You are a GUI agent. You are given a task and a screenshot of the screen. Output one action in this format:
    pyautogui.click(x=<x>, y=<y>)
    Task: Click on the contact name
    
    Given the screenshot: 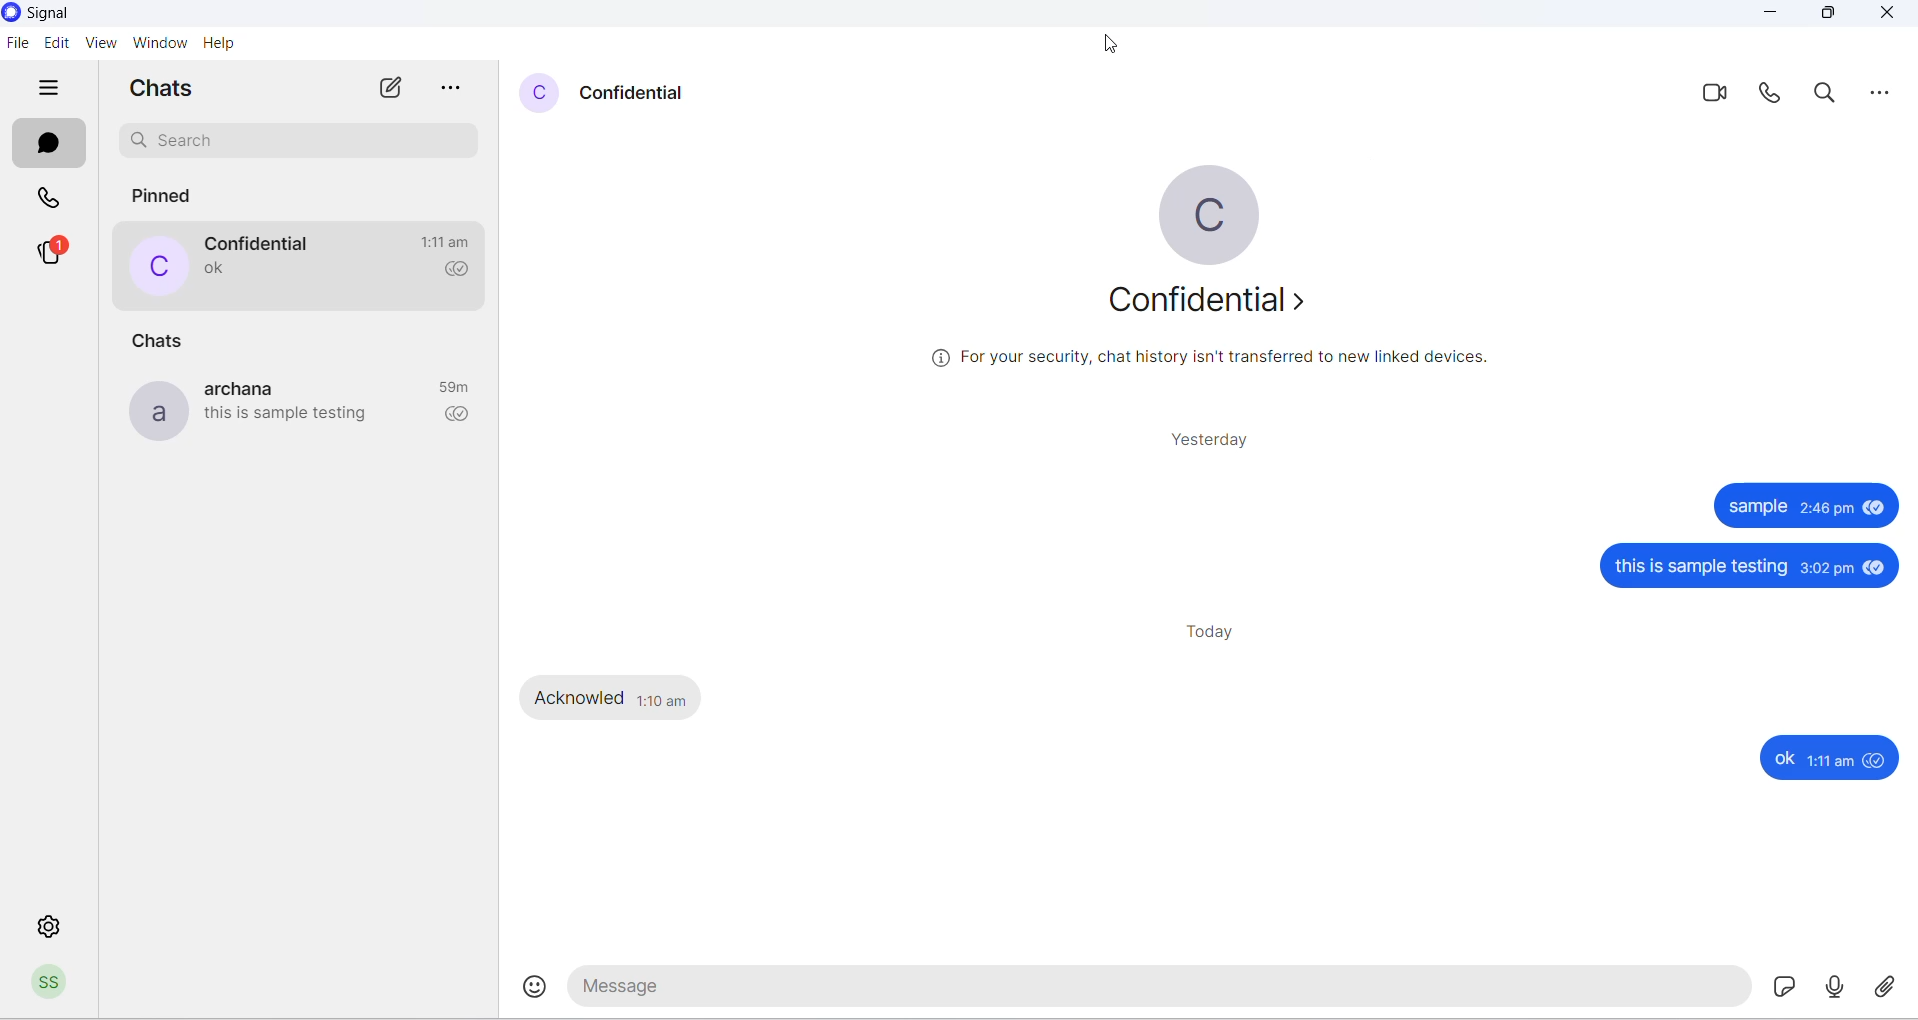 What is the action you would take?
    pyautogui.click(x=240, y=385)
    